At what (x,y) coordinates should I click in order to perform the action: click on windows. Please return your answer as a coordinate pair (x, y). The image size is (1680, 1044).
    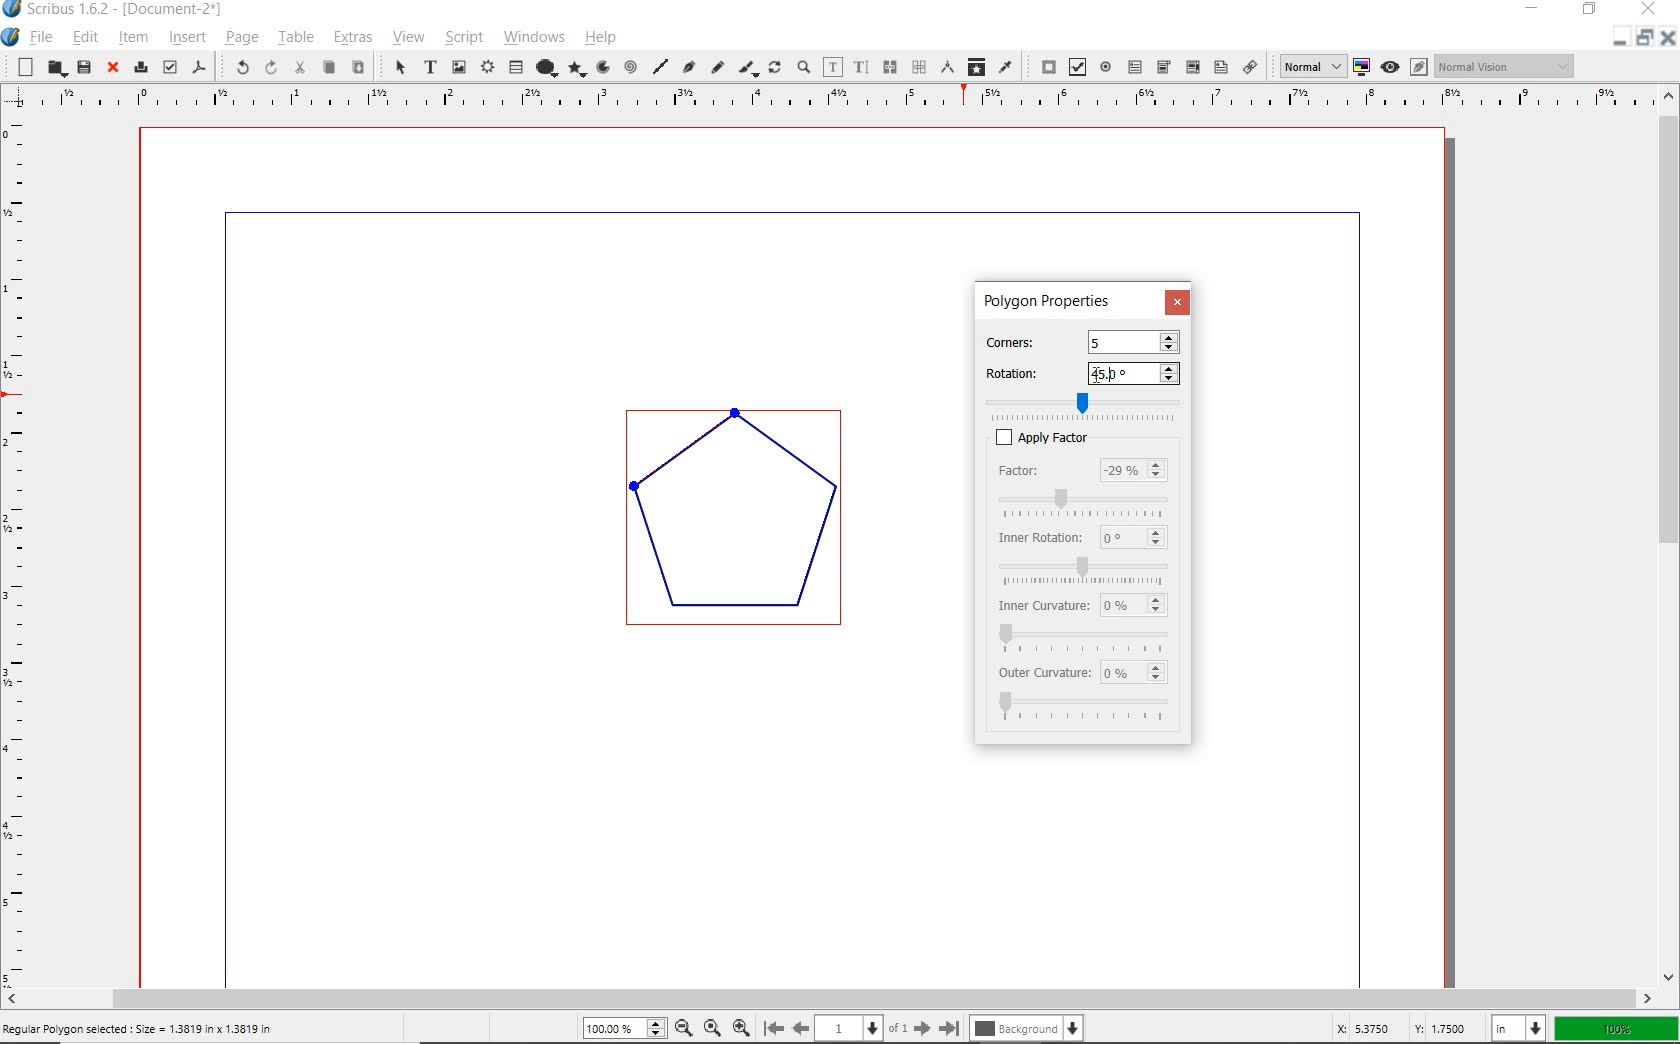
    Looking at the image, I should click on (535, 38).